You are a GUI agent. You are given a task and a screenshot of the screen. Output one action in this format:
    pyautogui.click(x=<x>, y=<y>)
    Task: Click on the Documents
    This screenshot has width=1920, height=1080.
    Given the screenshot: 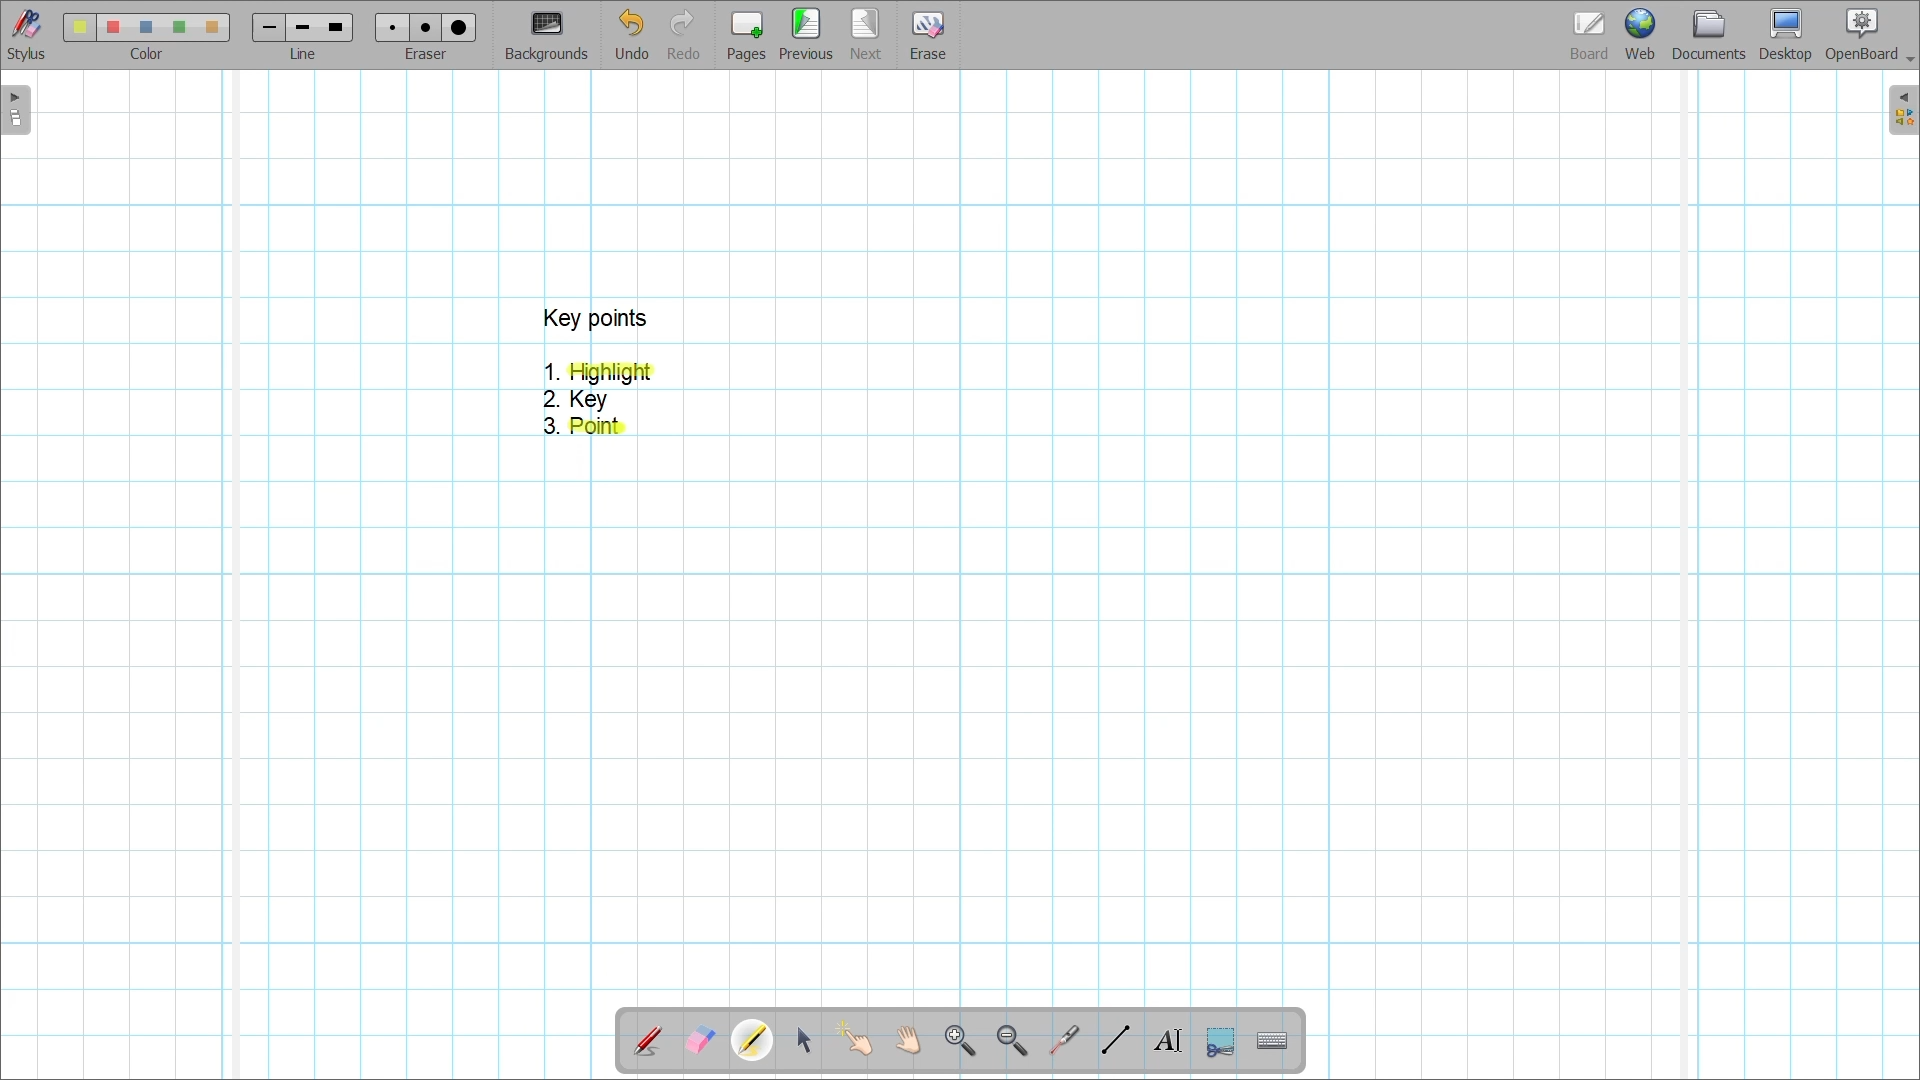 What is the action you would take?
    pyautogui.click(x=1709, y=35)
    